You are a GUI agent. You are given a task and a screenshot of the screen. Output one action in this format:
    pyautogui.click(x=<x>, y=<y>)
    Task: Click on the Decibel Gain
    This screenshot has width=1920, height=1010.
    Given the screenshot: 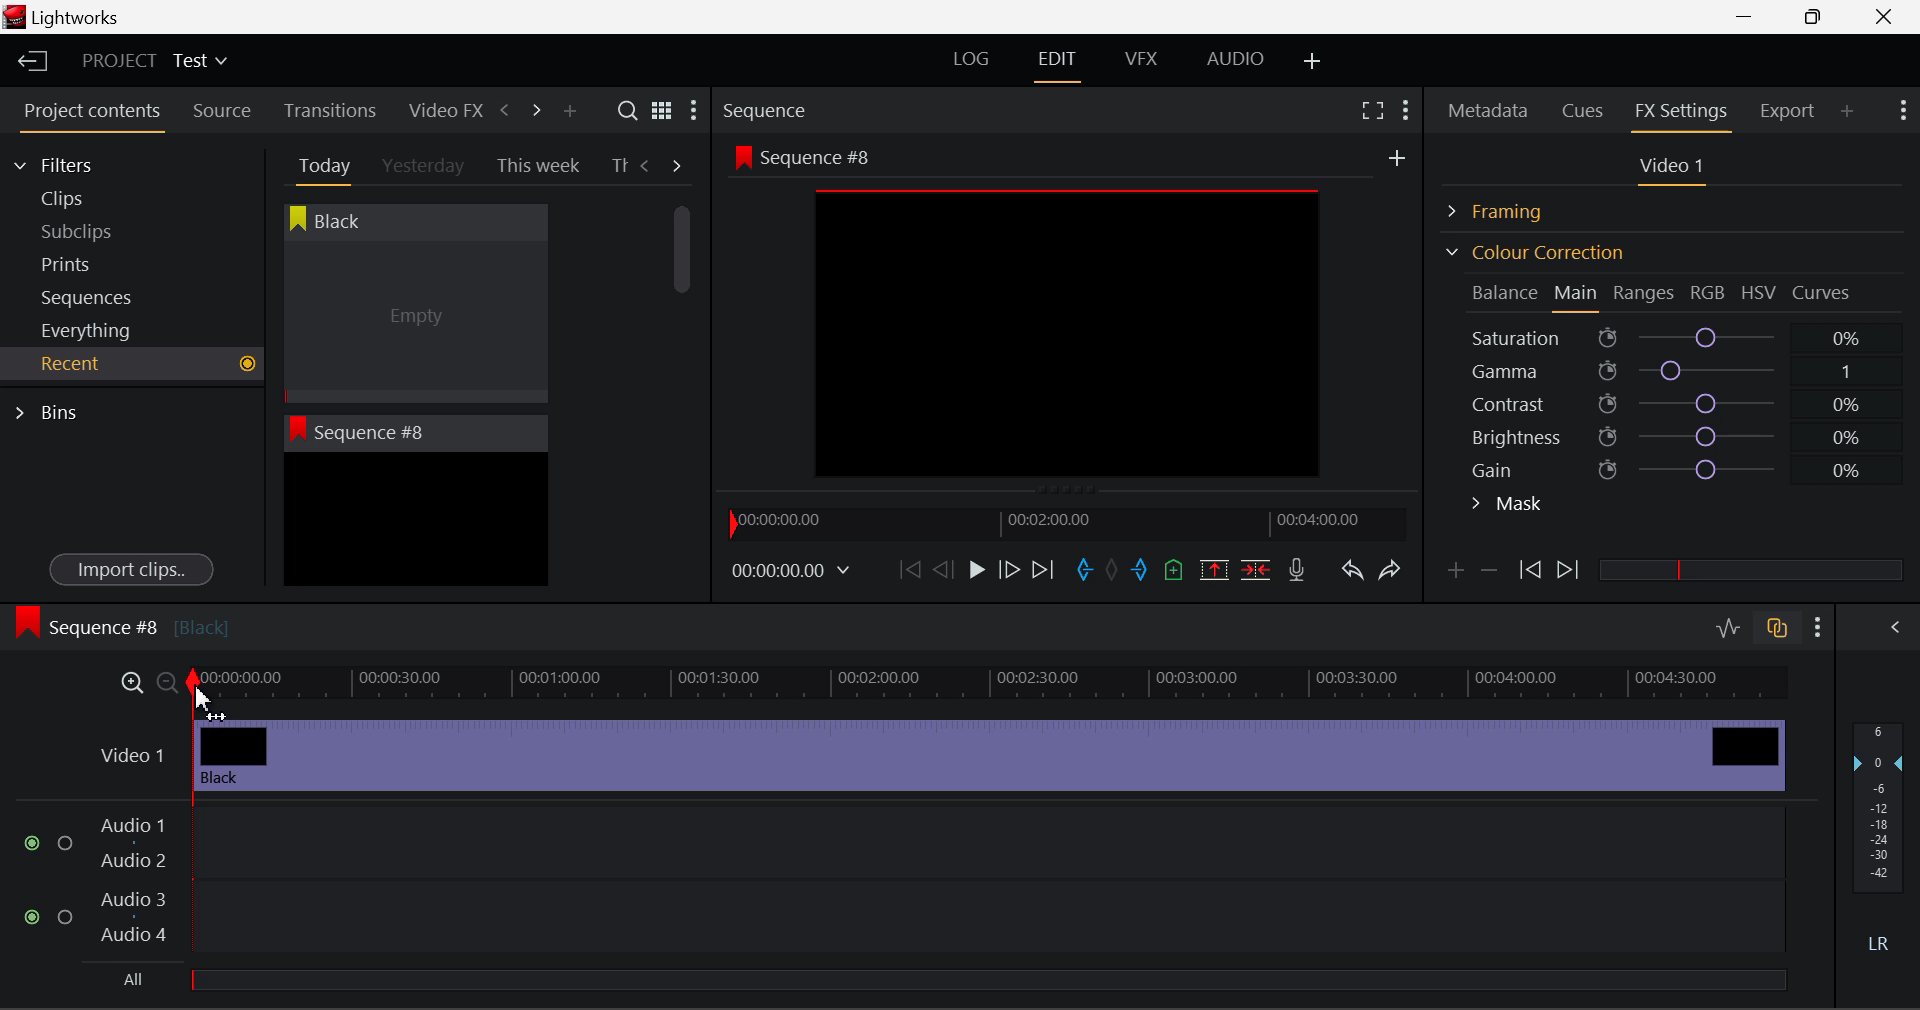 What is the action you would take?
    pyautogui.click(x=1877, y=842)
    